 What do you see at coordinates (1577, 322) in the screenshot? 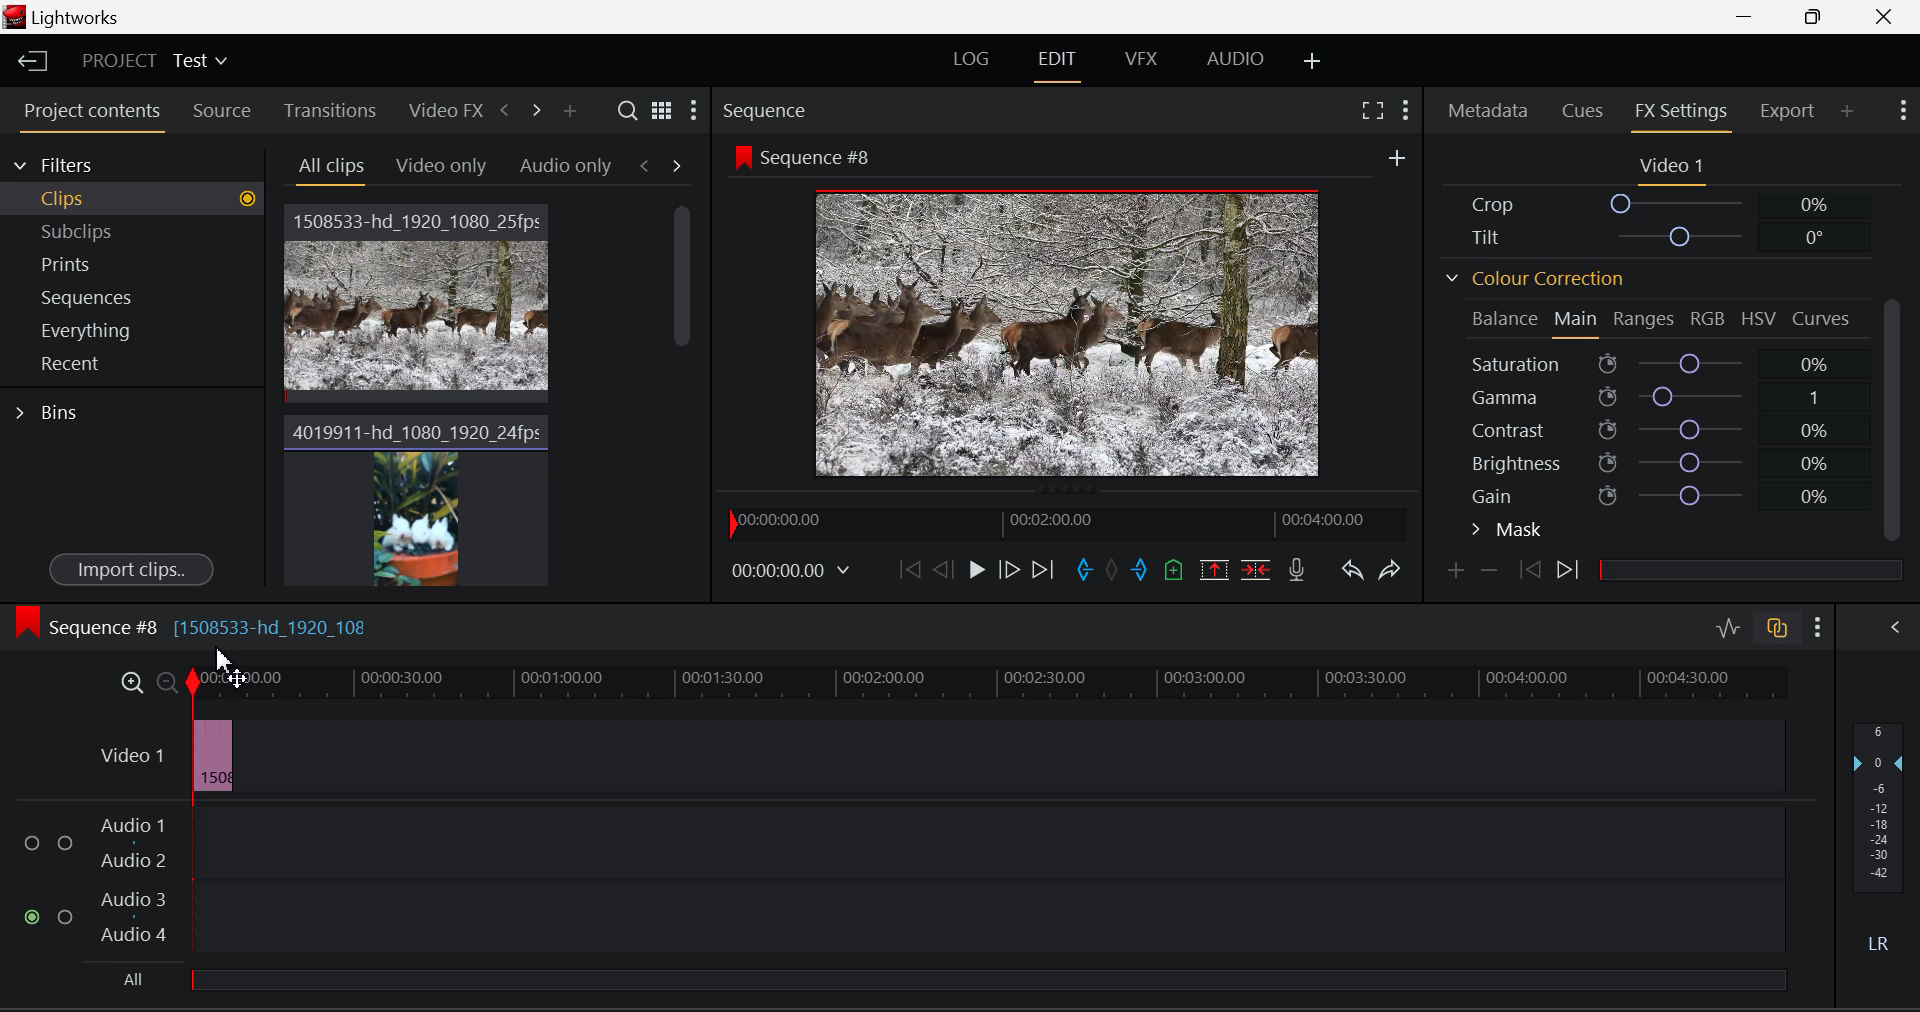
I see `Main Tab Open` at bounding box center [1577, 322].